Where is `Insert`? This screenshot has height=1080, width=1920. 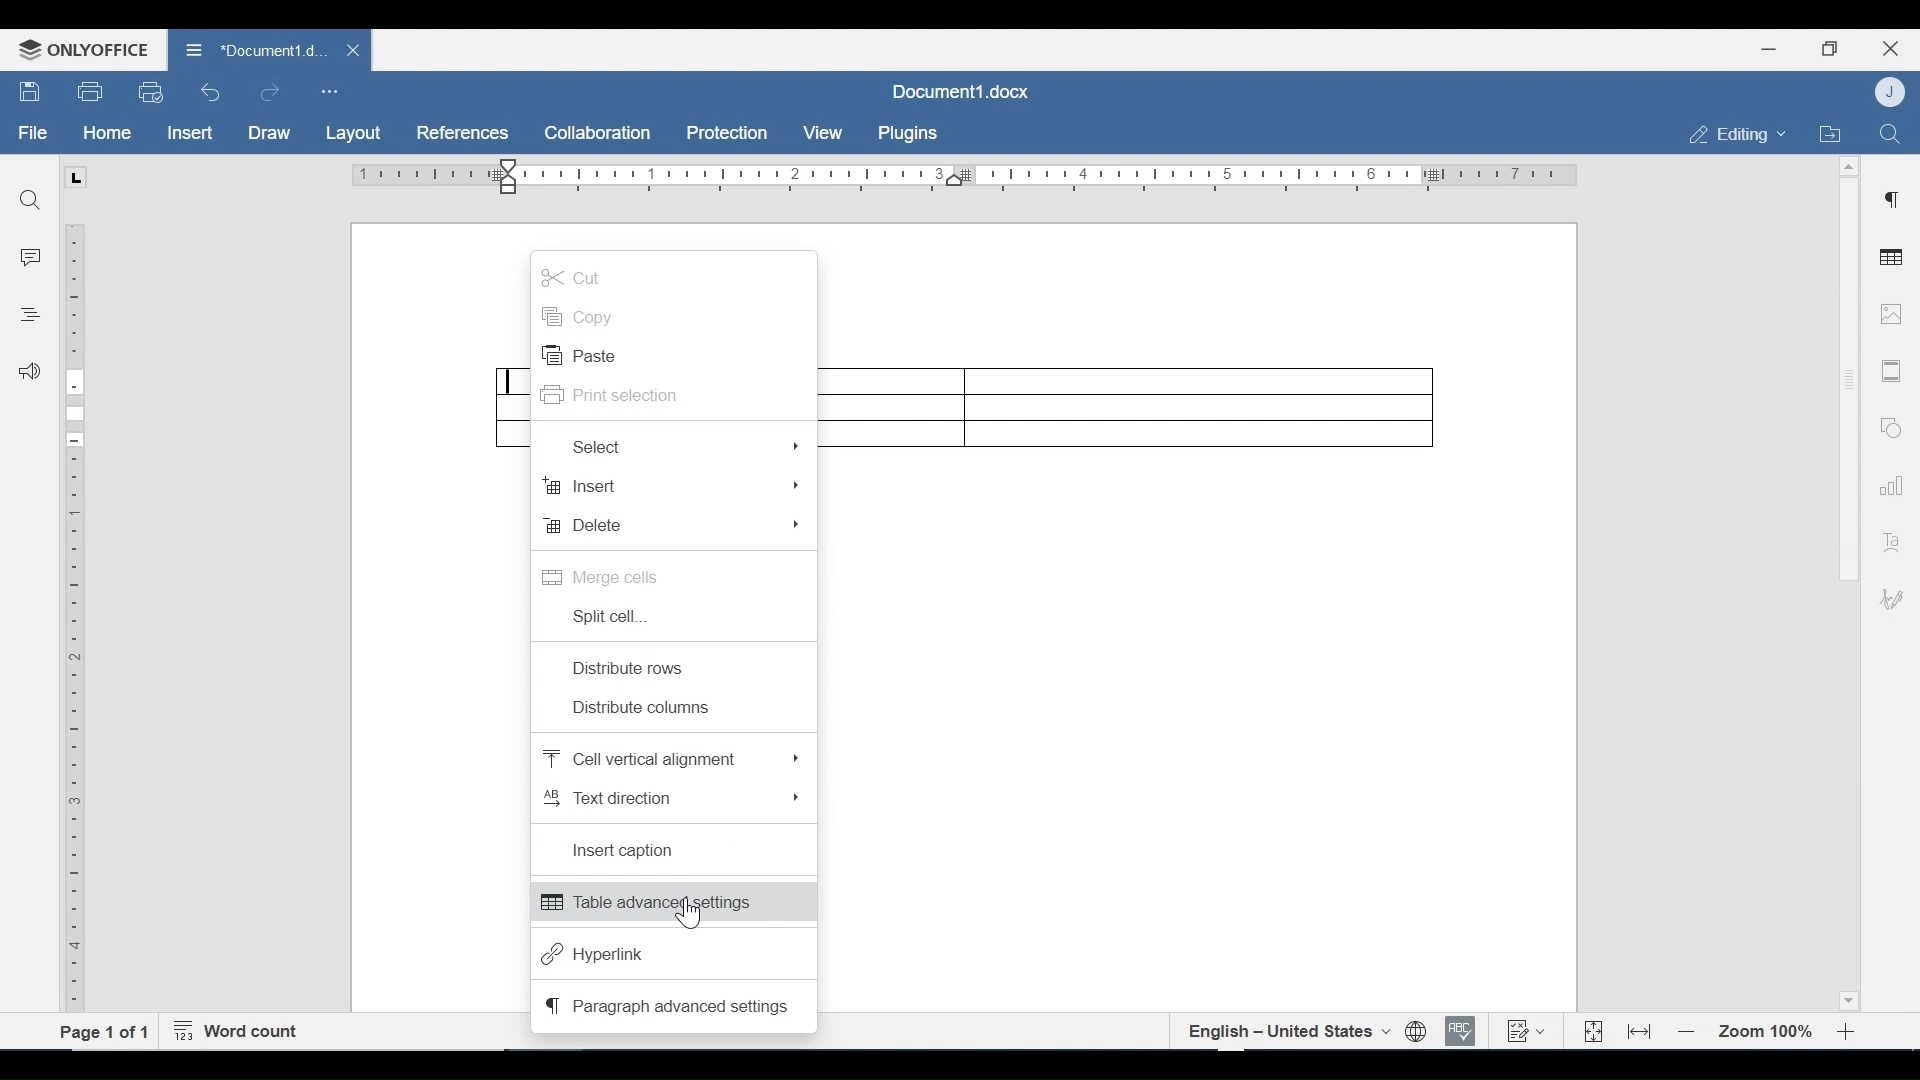
Insert is located at coordinates (188, 133).